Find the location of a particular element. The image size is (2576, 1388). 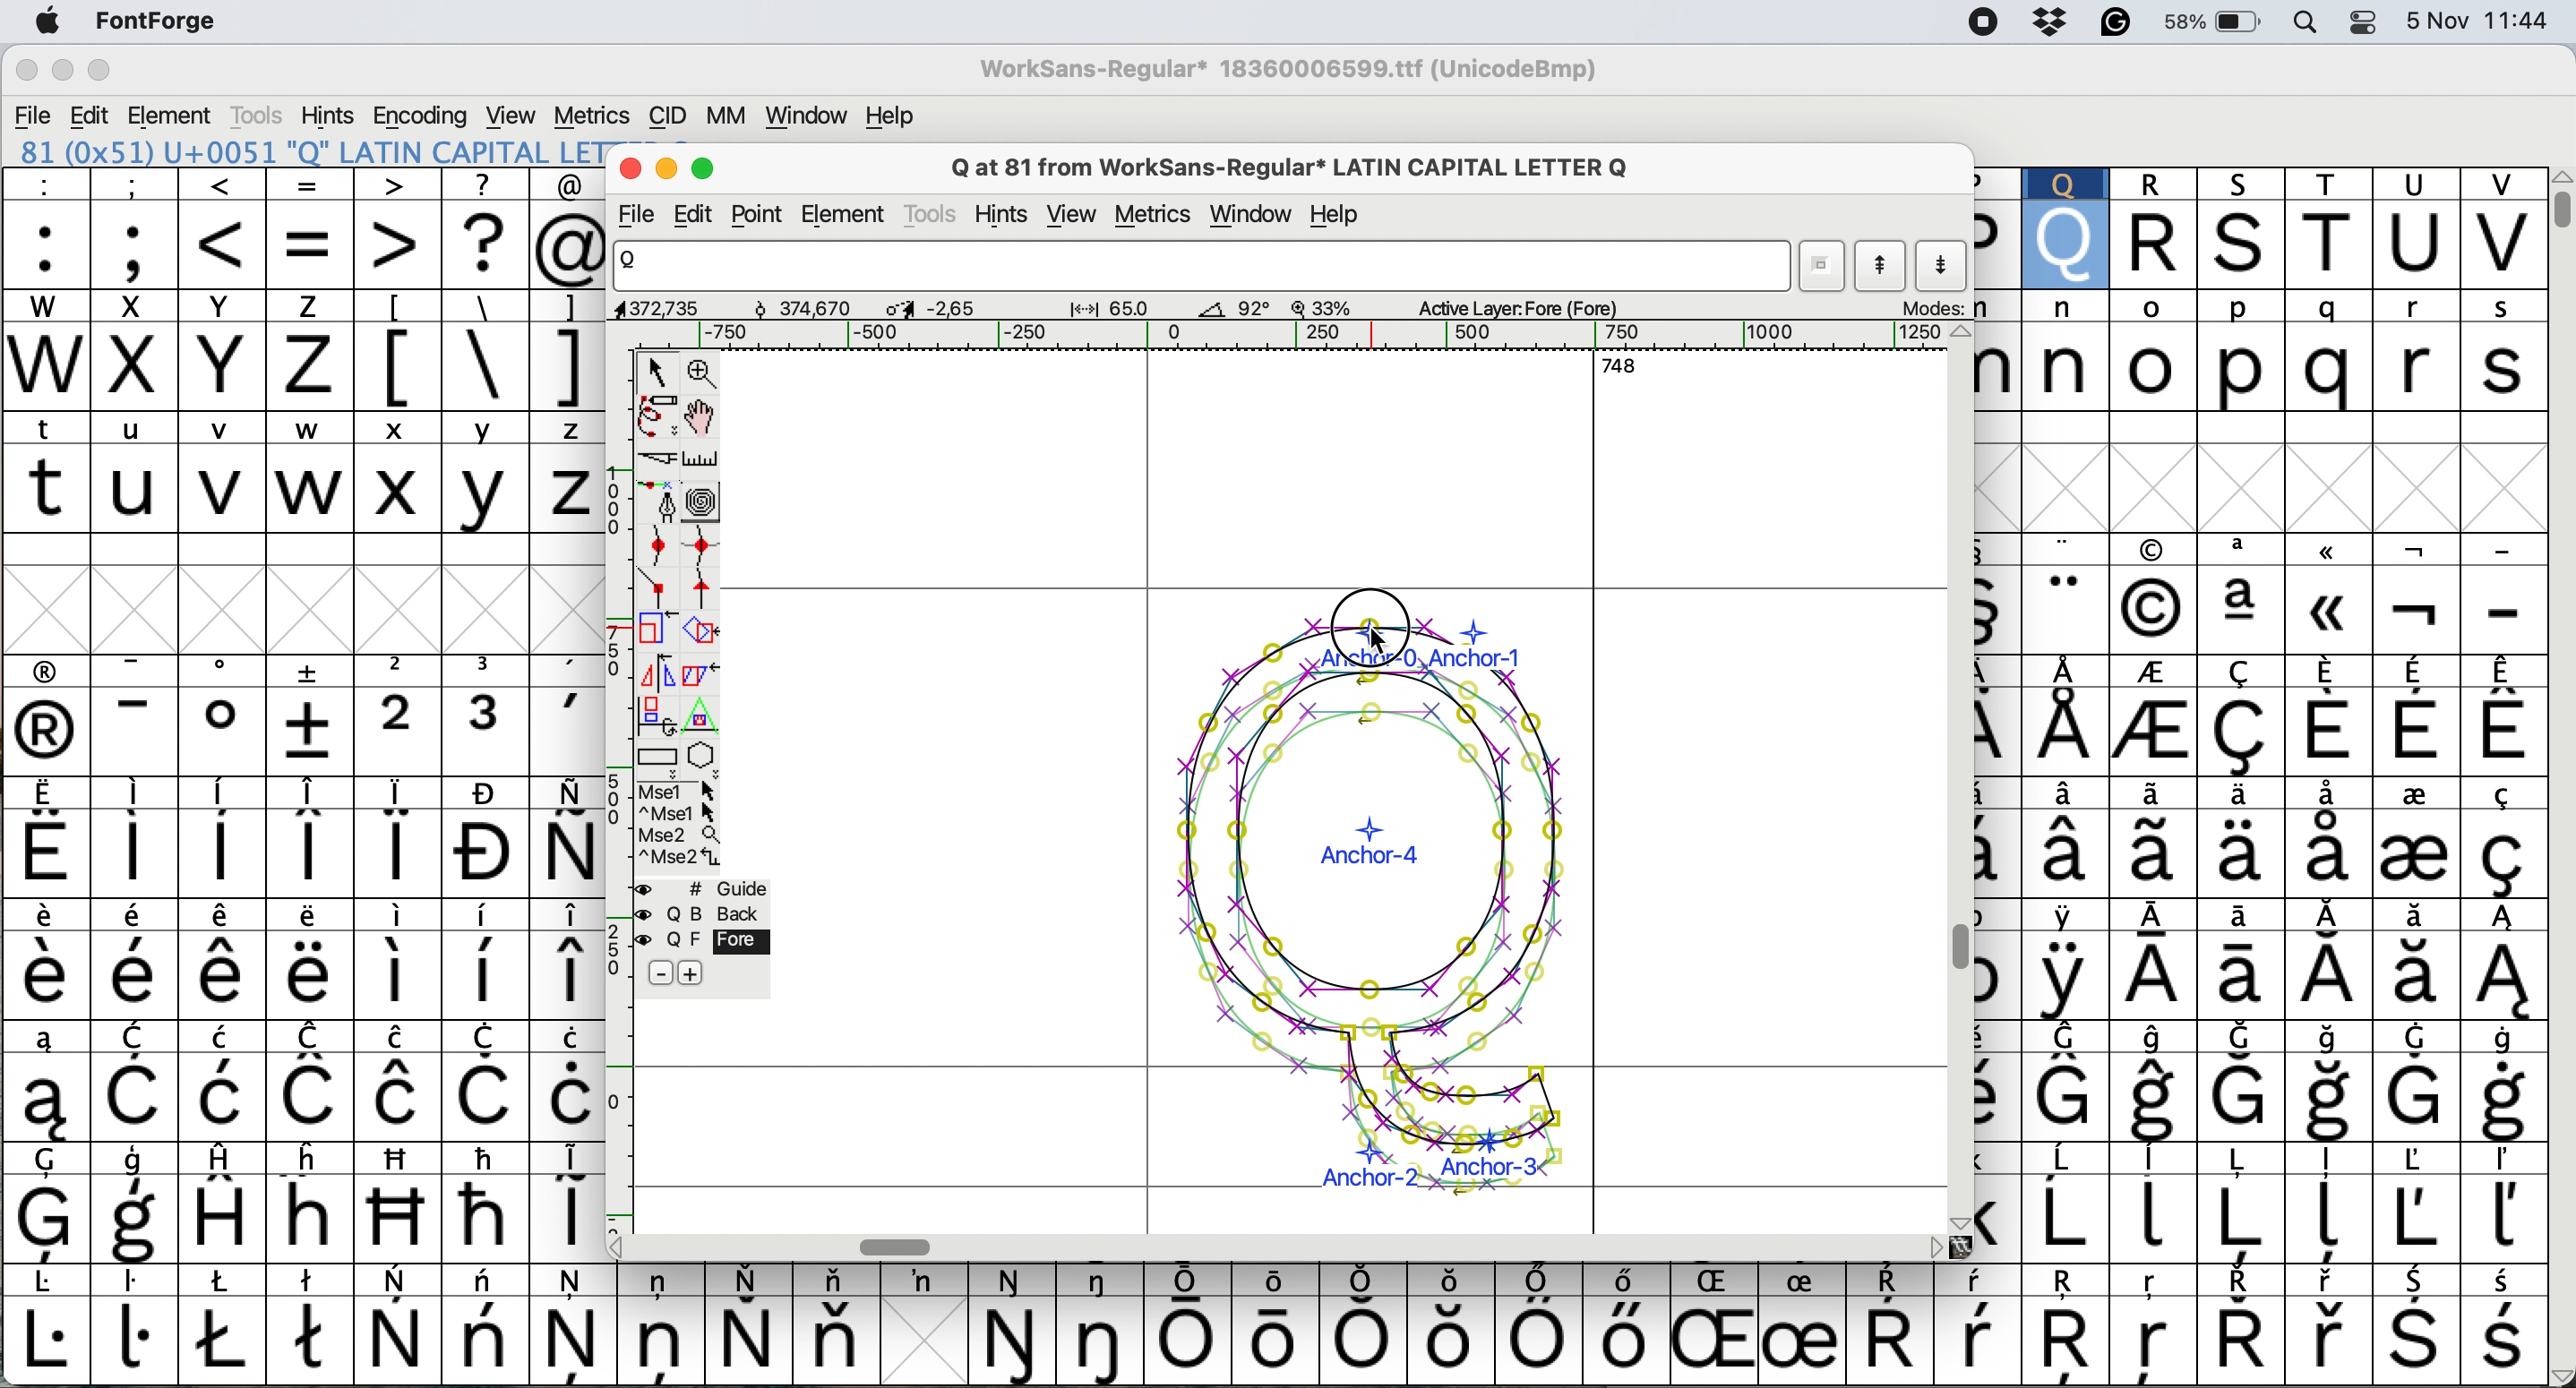

draw freehand scale is located at coordinates (659, 419).